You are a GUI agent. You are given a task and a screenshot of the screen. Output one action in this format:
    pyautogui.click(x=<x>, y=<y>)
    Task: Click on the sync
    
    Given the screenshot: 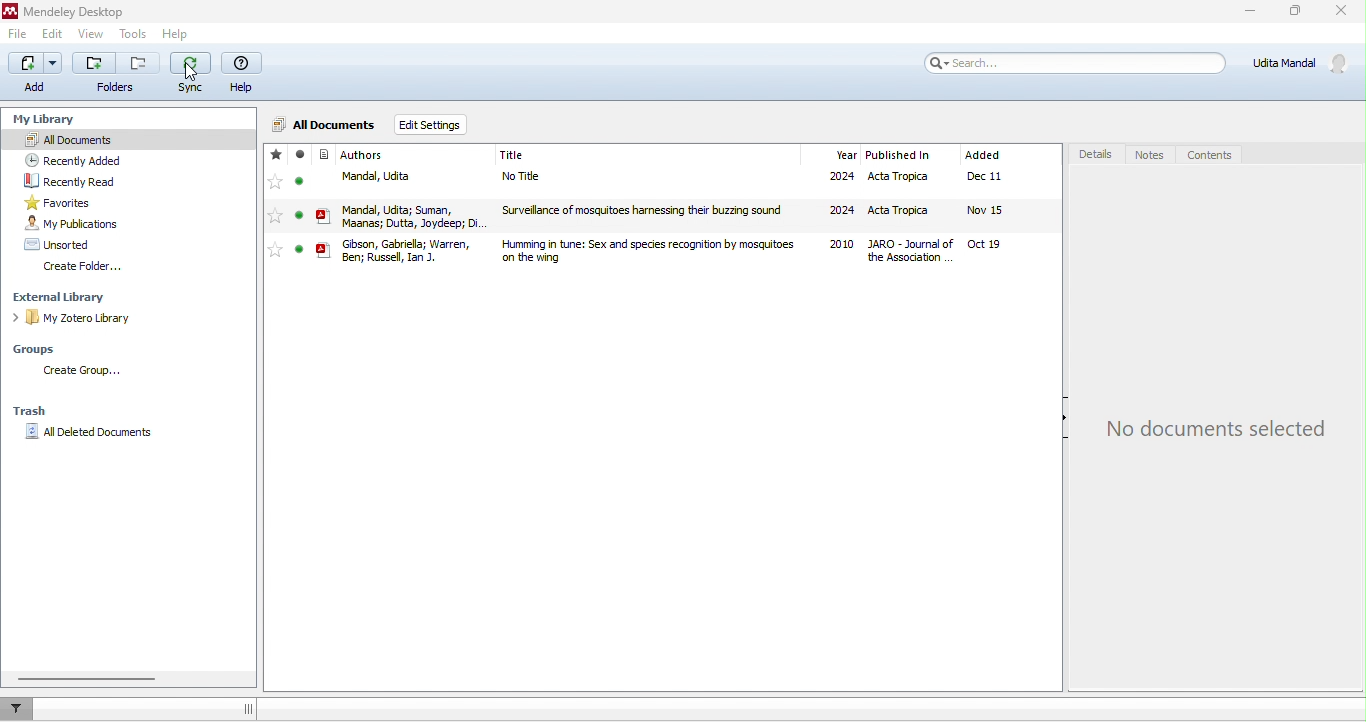 What is the action you would take?
    pyautogui.click(x=191, y=75)
    